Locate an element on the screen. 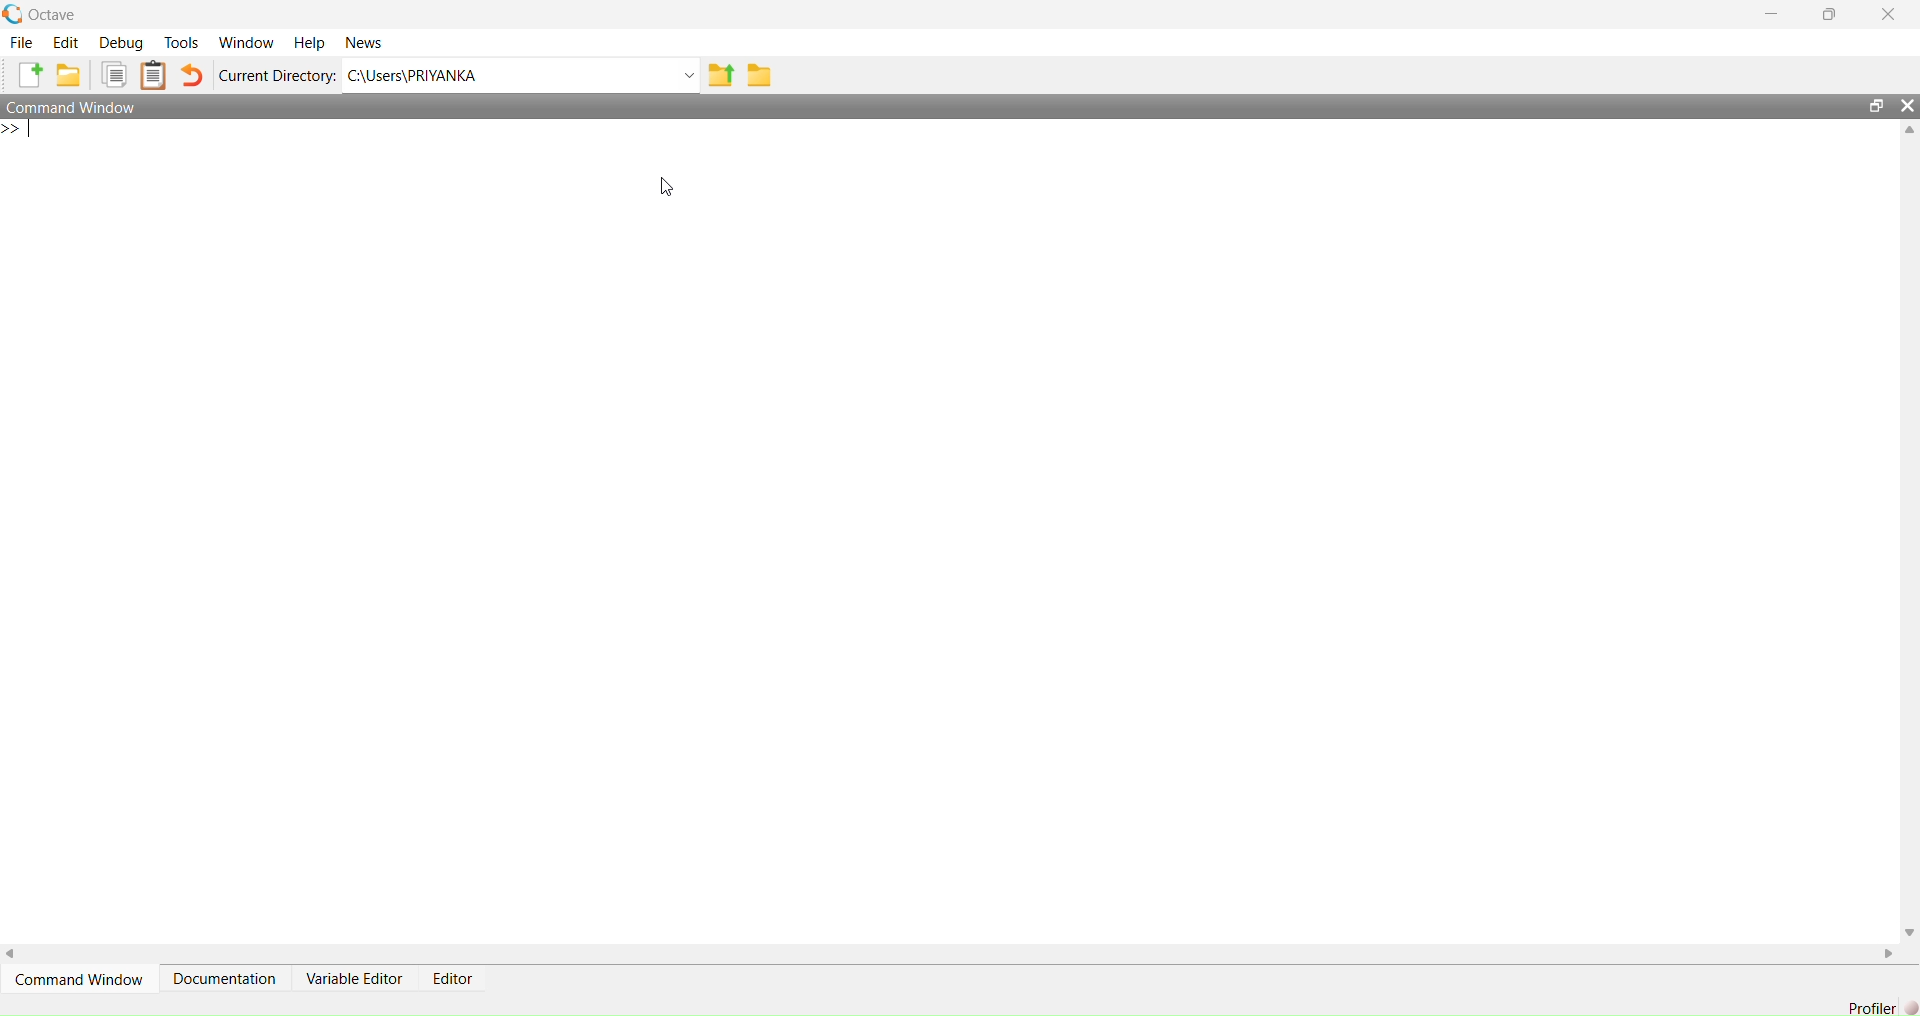  one directory up is located at coordinates (720, 73).